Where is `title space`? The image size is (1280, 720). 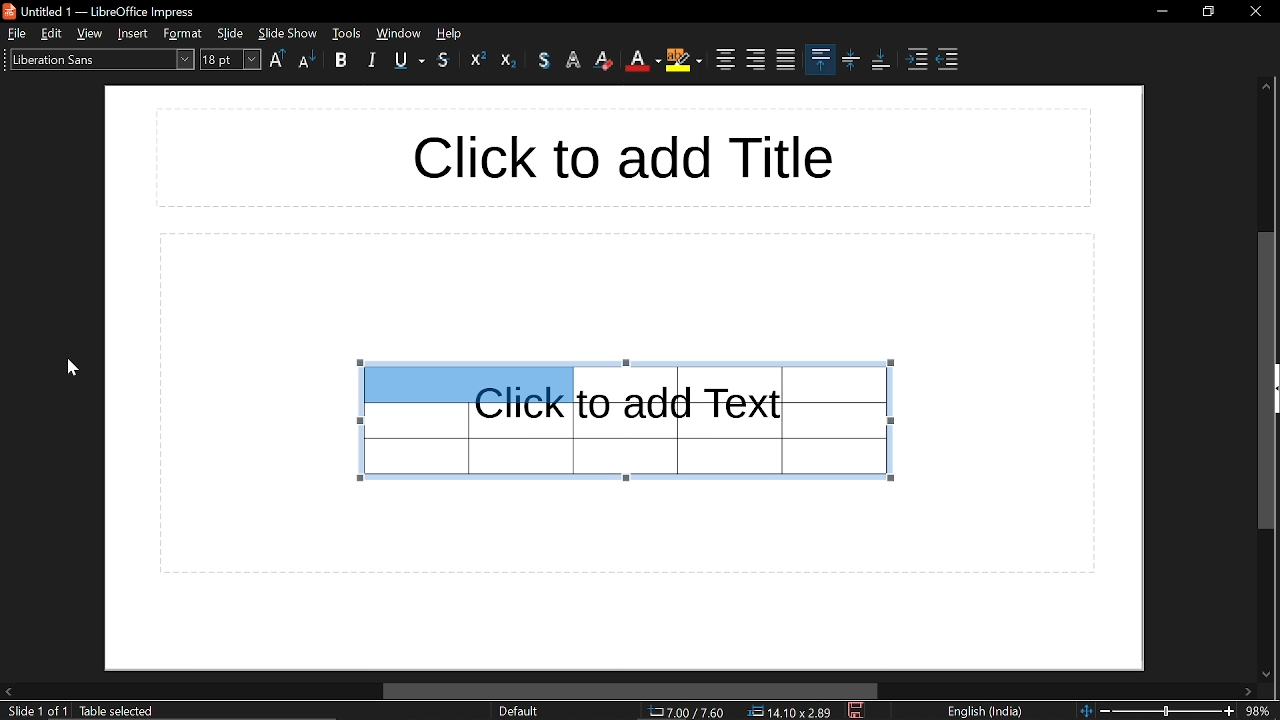 title space is located at coordinates (620, 157).